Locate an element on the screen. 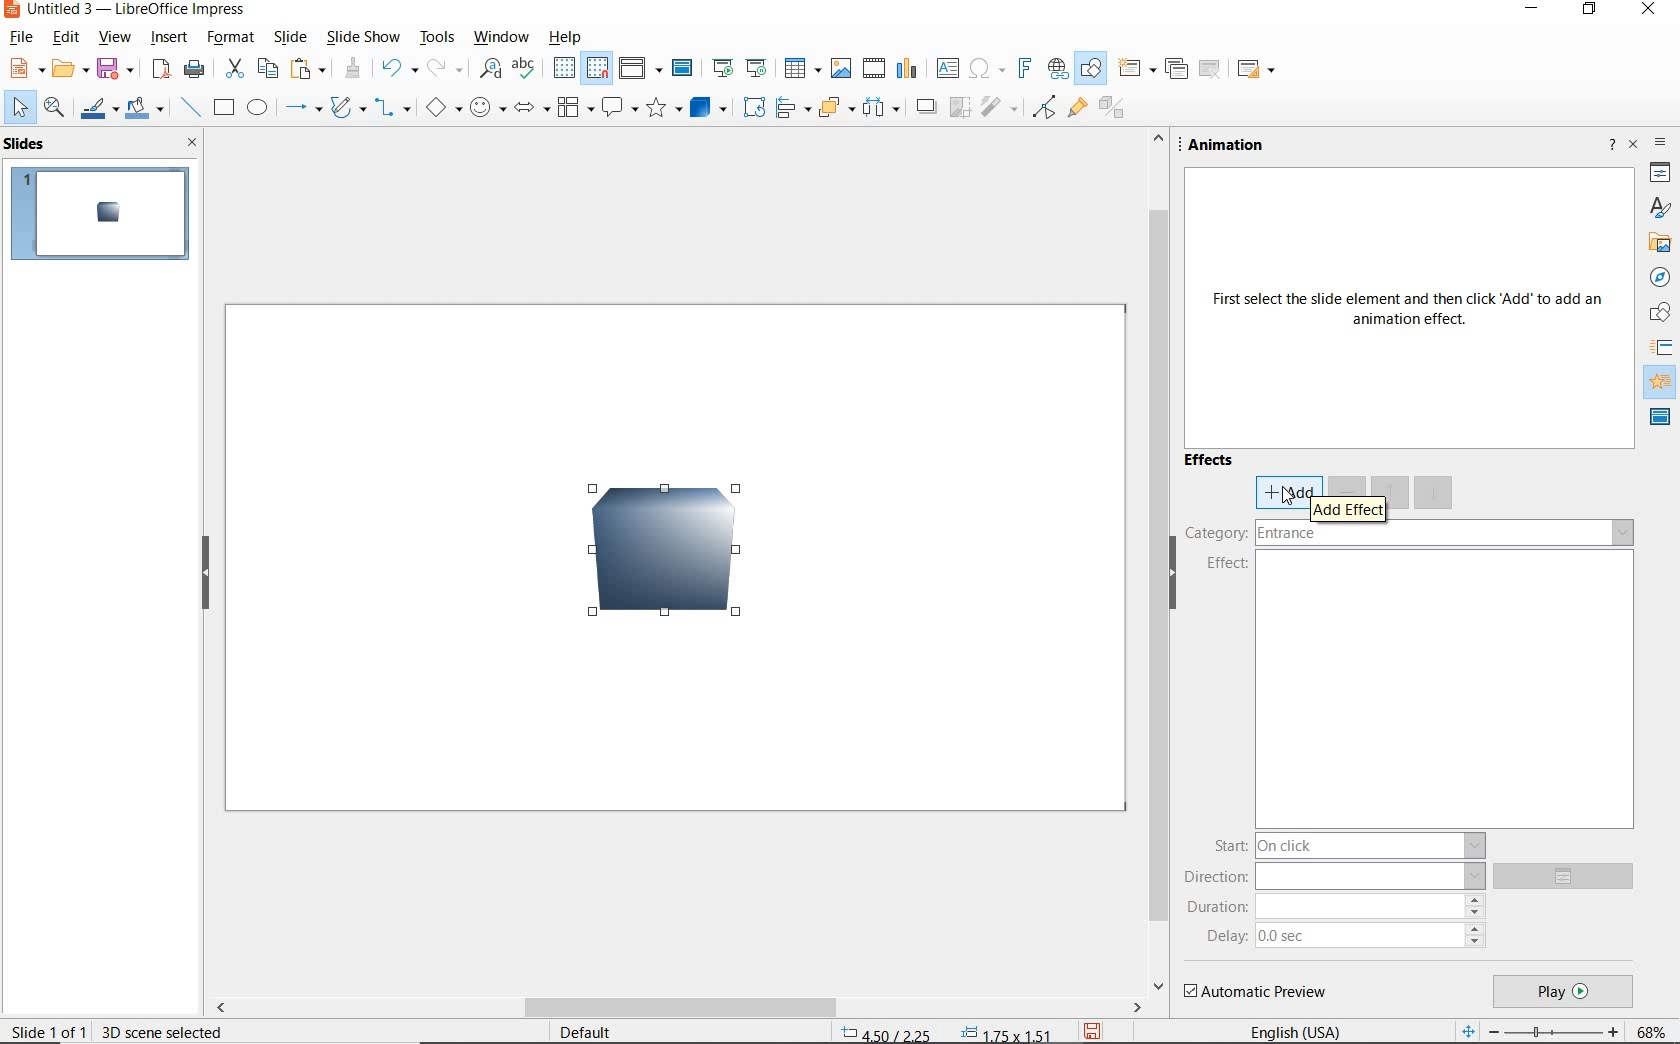 This screenshot has width=1680, height=1044. show gluepoint functions is located at coordinates (1077, 110).